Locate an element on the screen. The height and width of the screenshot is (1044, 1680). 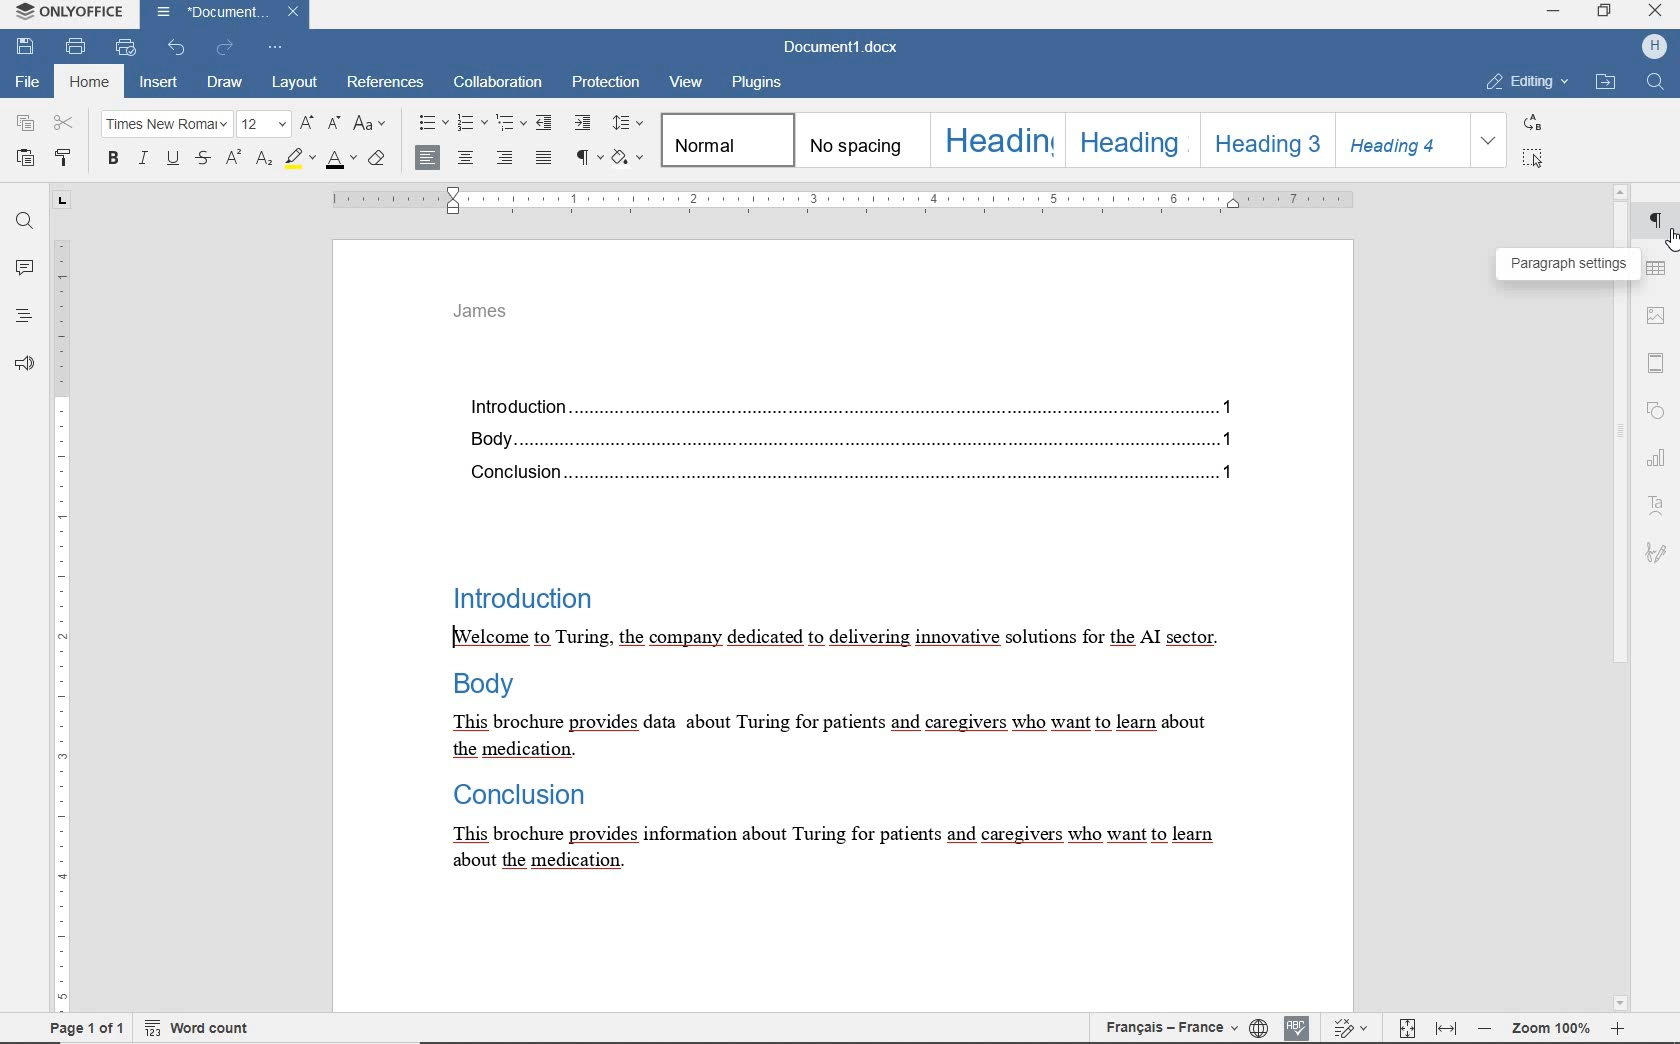
image is located at coordinates (1660, 316).